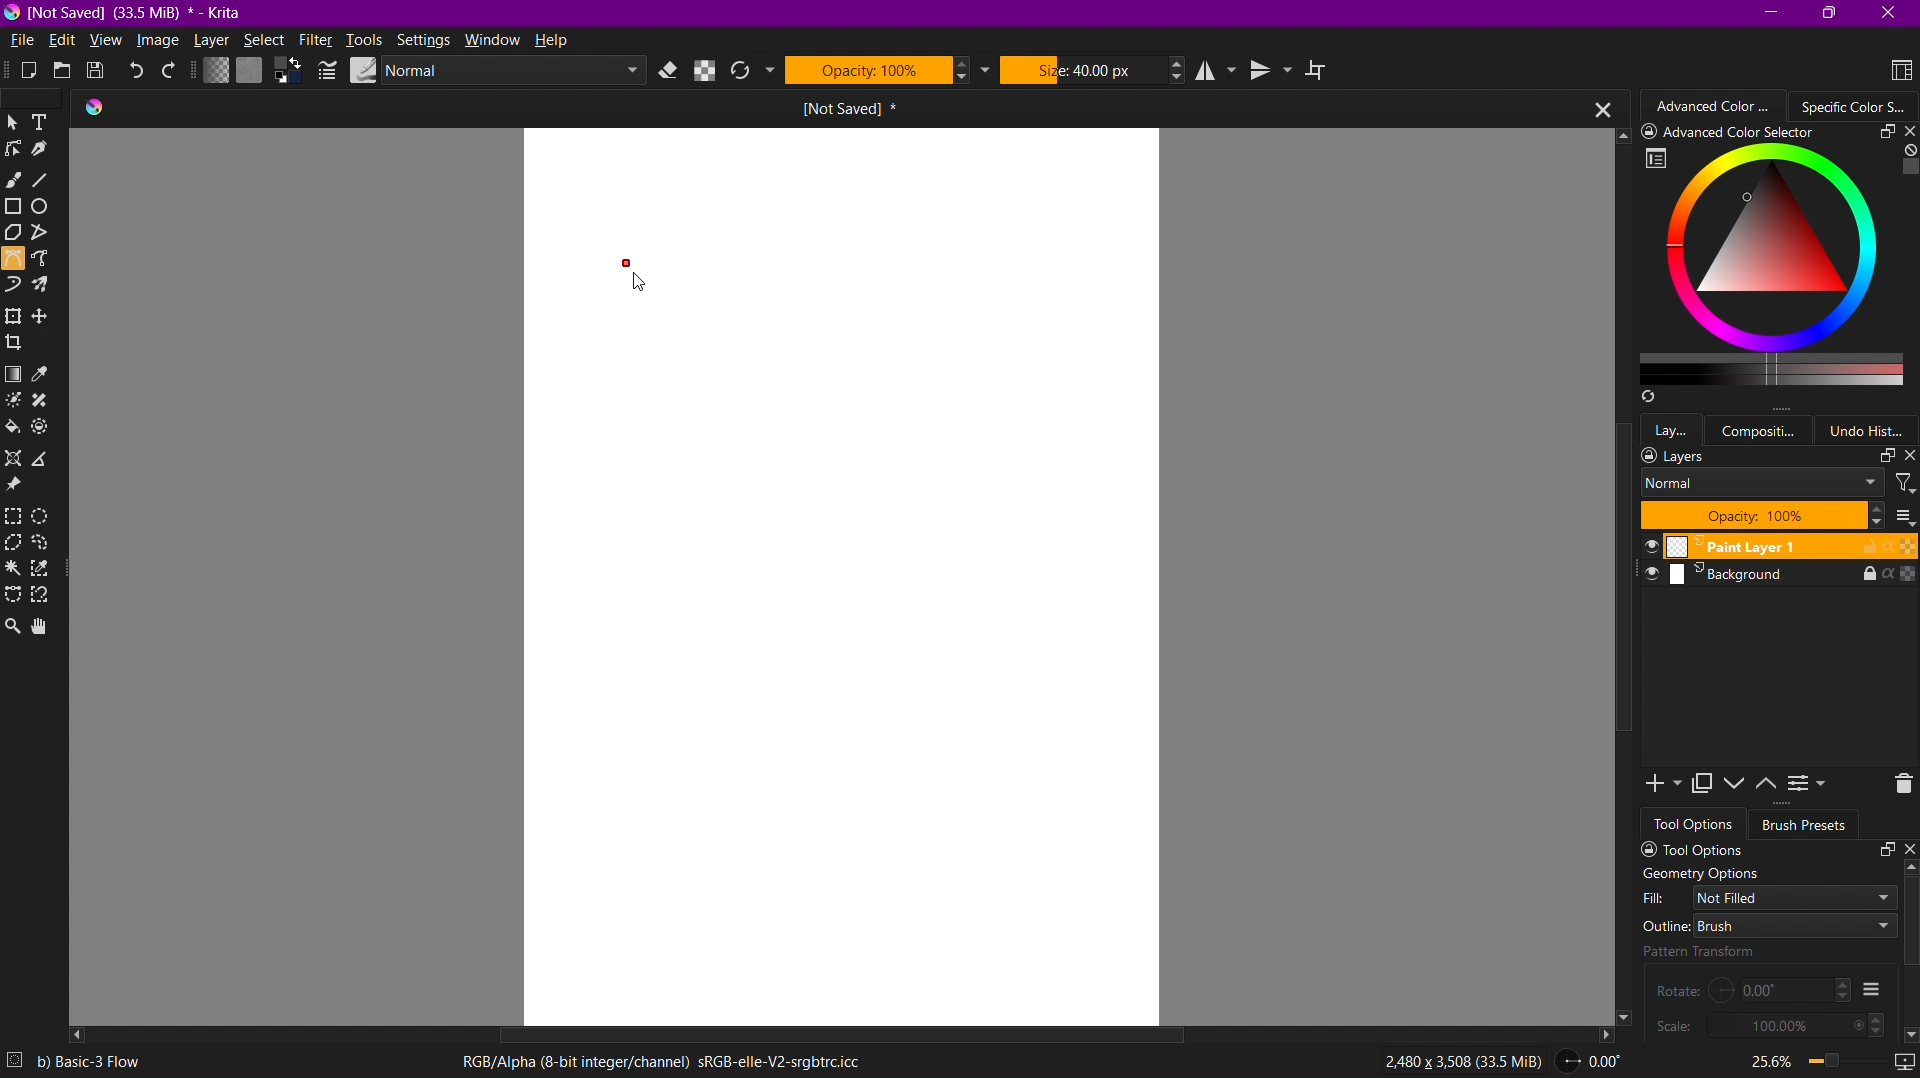 The image size is (1920, 1078). Describe the element at coordinates (48, 260) in the screenshot. I see `Freehand Path Tool` at that location.